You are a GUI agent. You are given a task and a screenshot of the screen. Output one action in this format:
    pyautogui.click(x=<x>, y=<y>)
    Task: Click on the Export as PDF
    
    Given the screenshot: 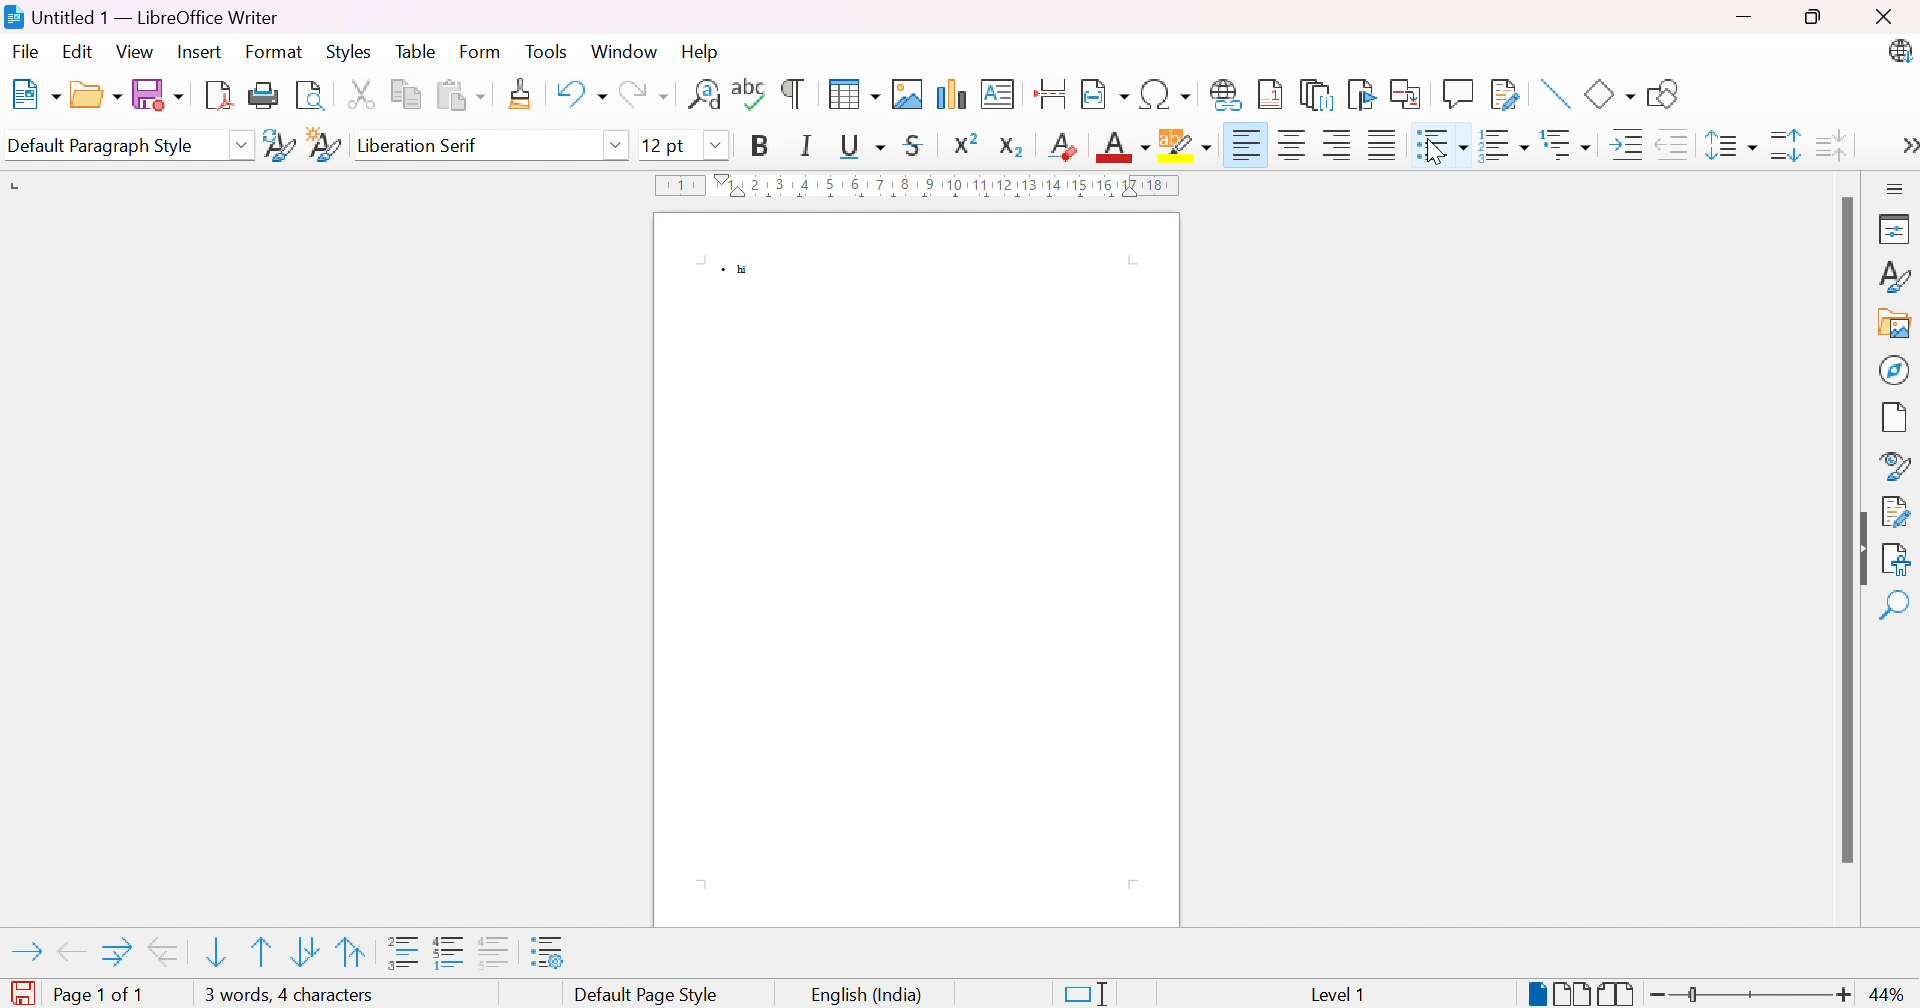 What is the action you would take?
    pyautogui.click(x=221, y=94)
    